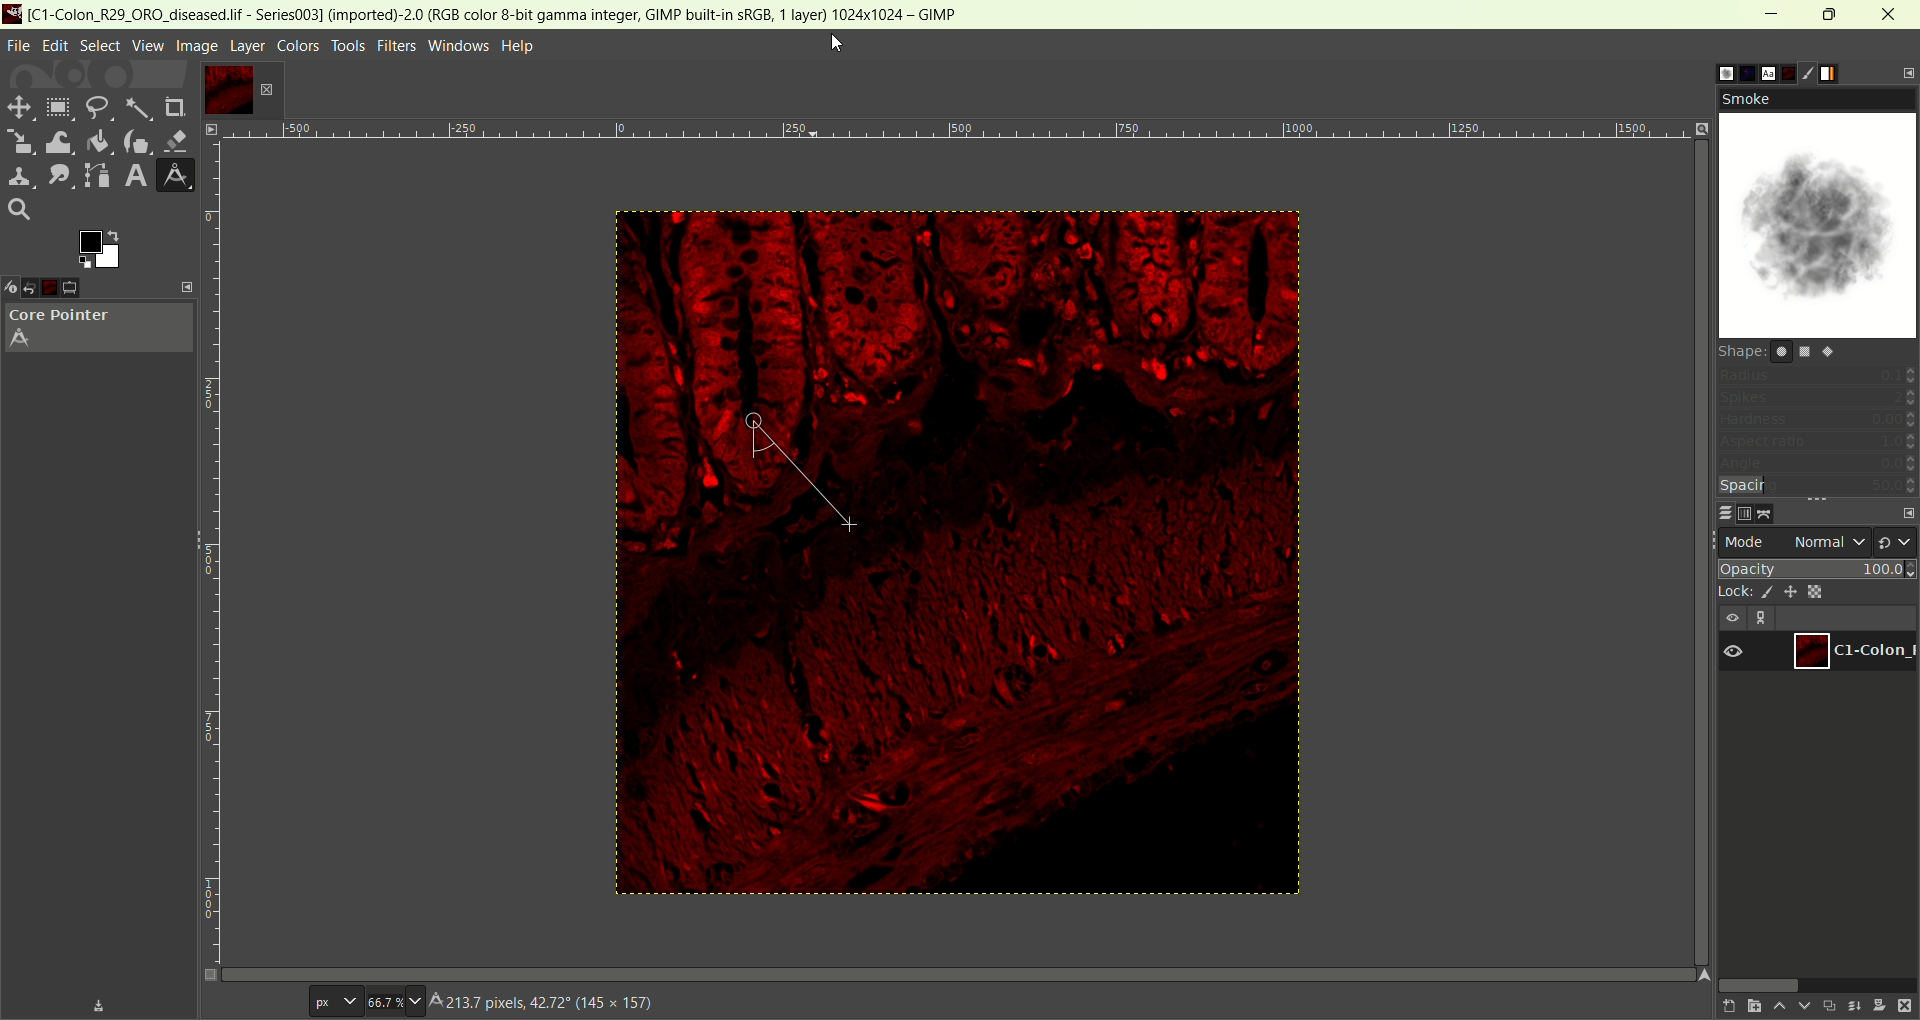 This screenshot has height=1020, width=1920. Describe the element at coordinates (1778, 1007) in the screenshot. I see `raise this layer one step` at that location.